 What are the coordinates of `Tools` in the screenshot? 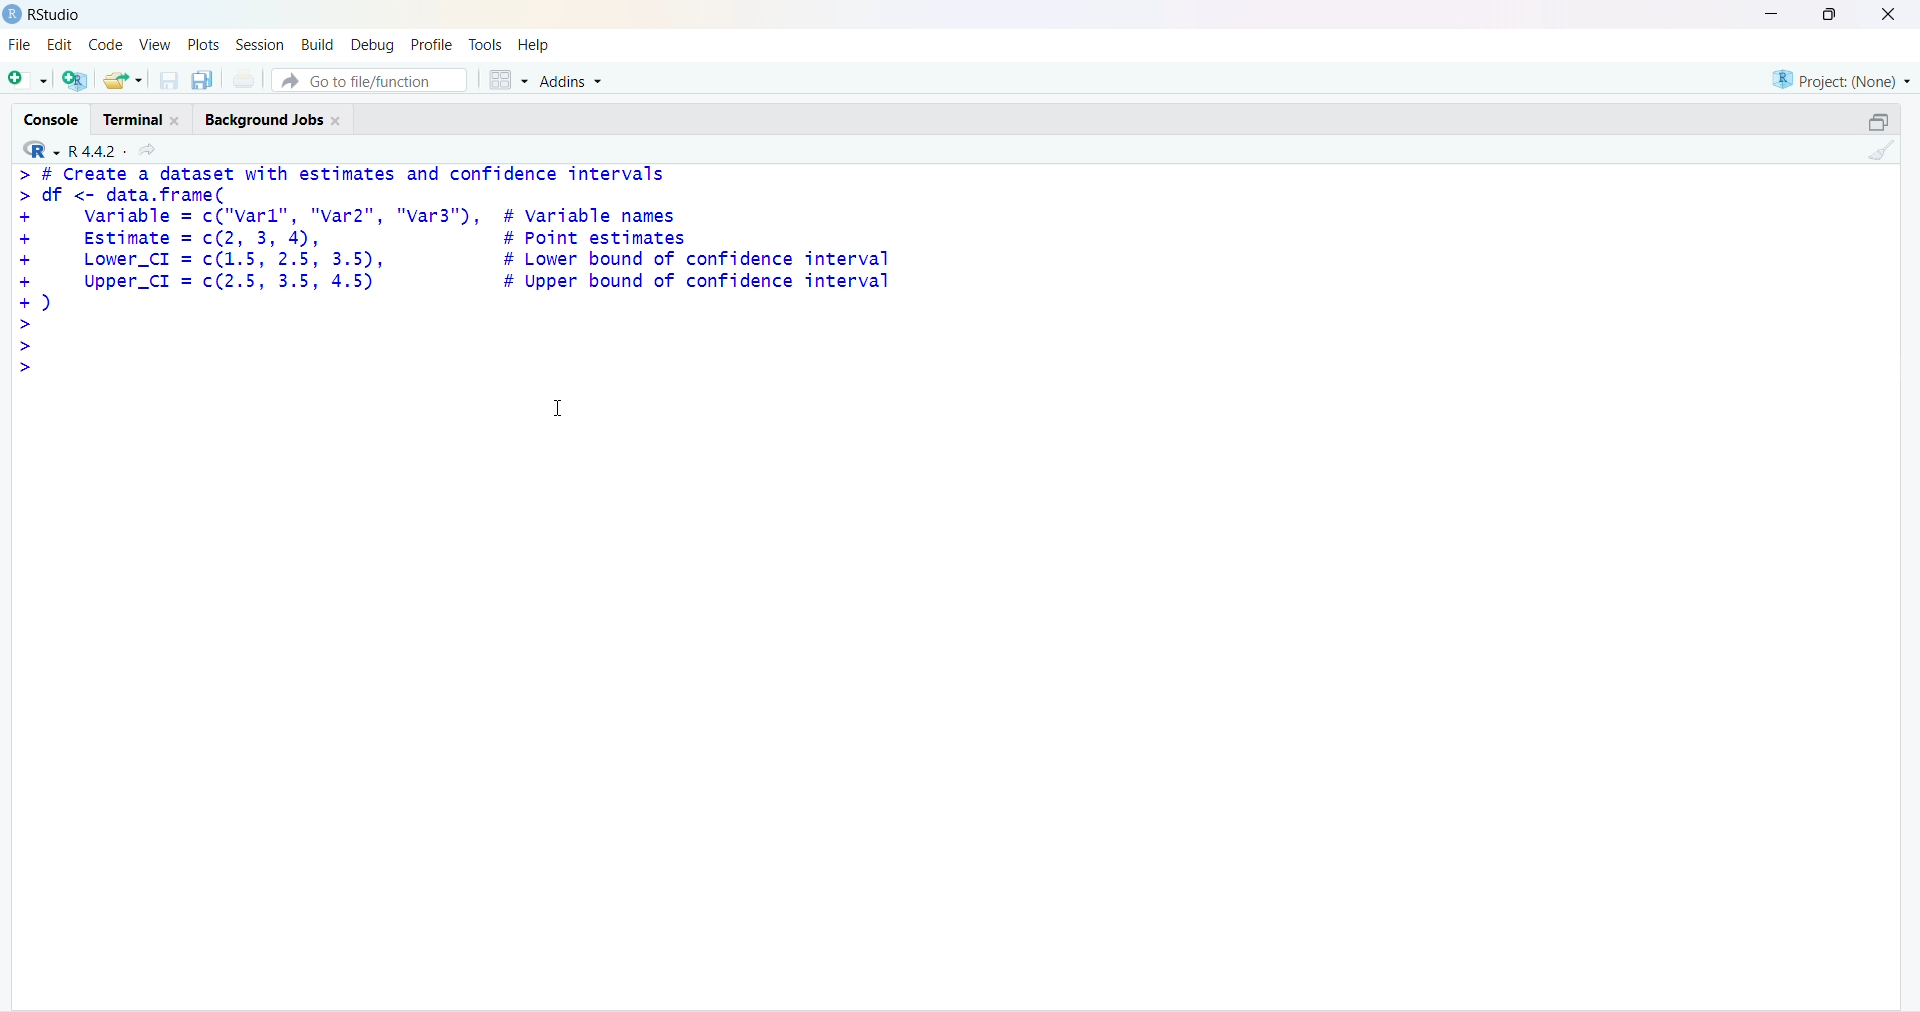 It's located at (487, 44).